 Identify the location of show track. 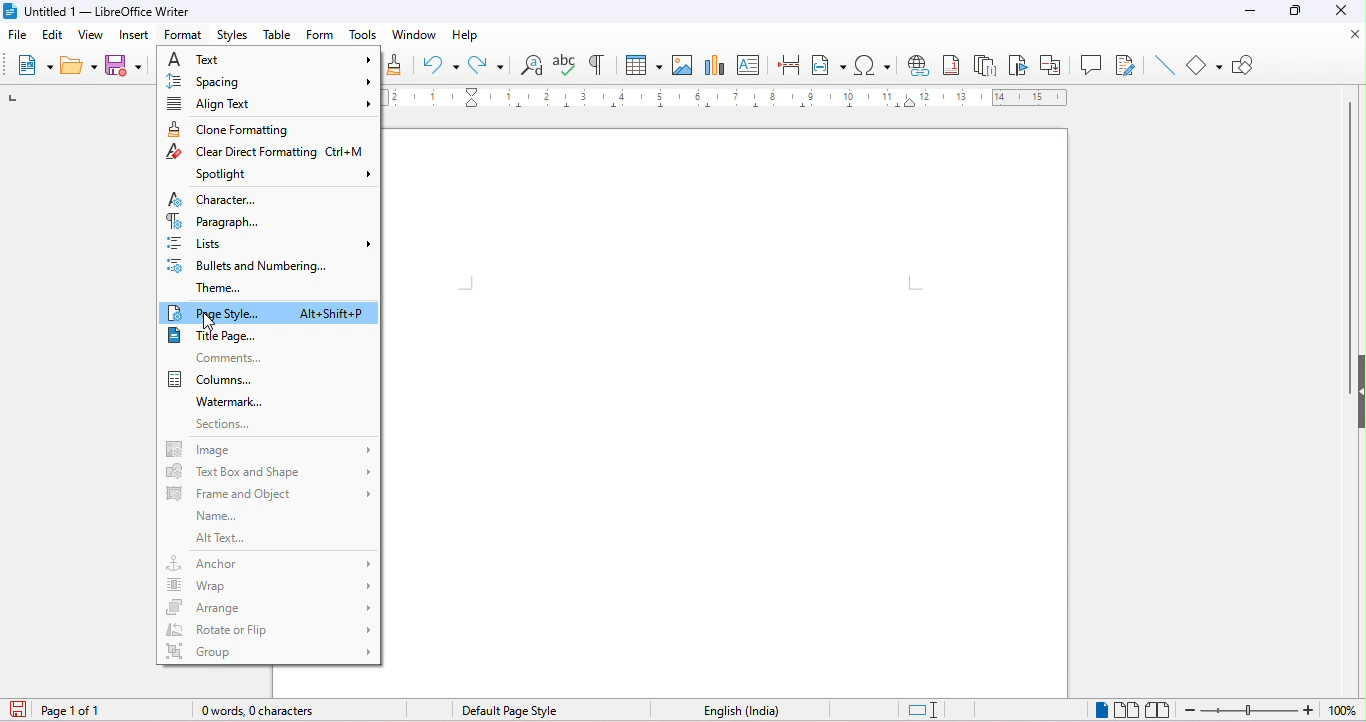
(1122, 64).